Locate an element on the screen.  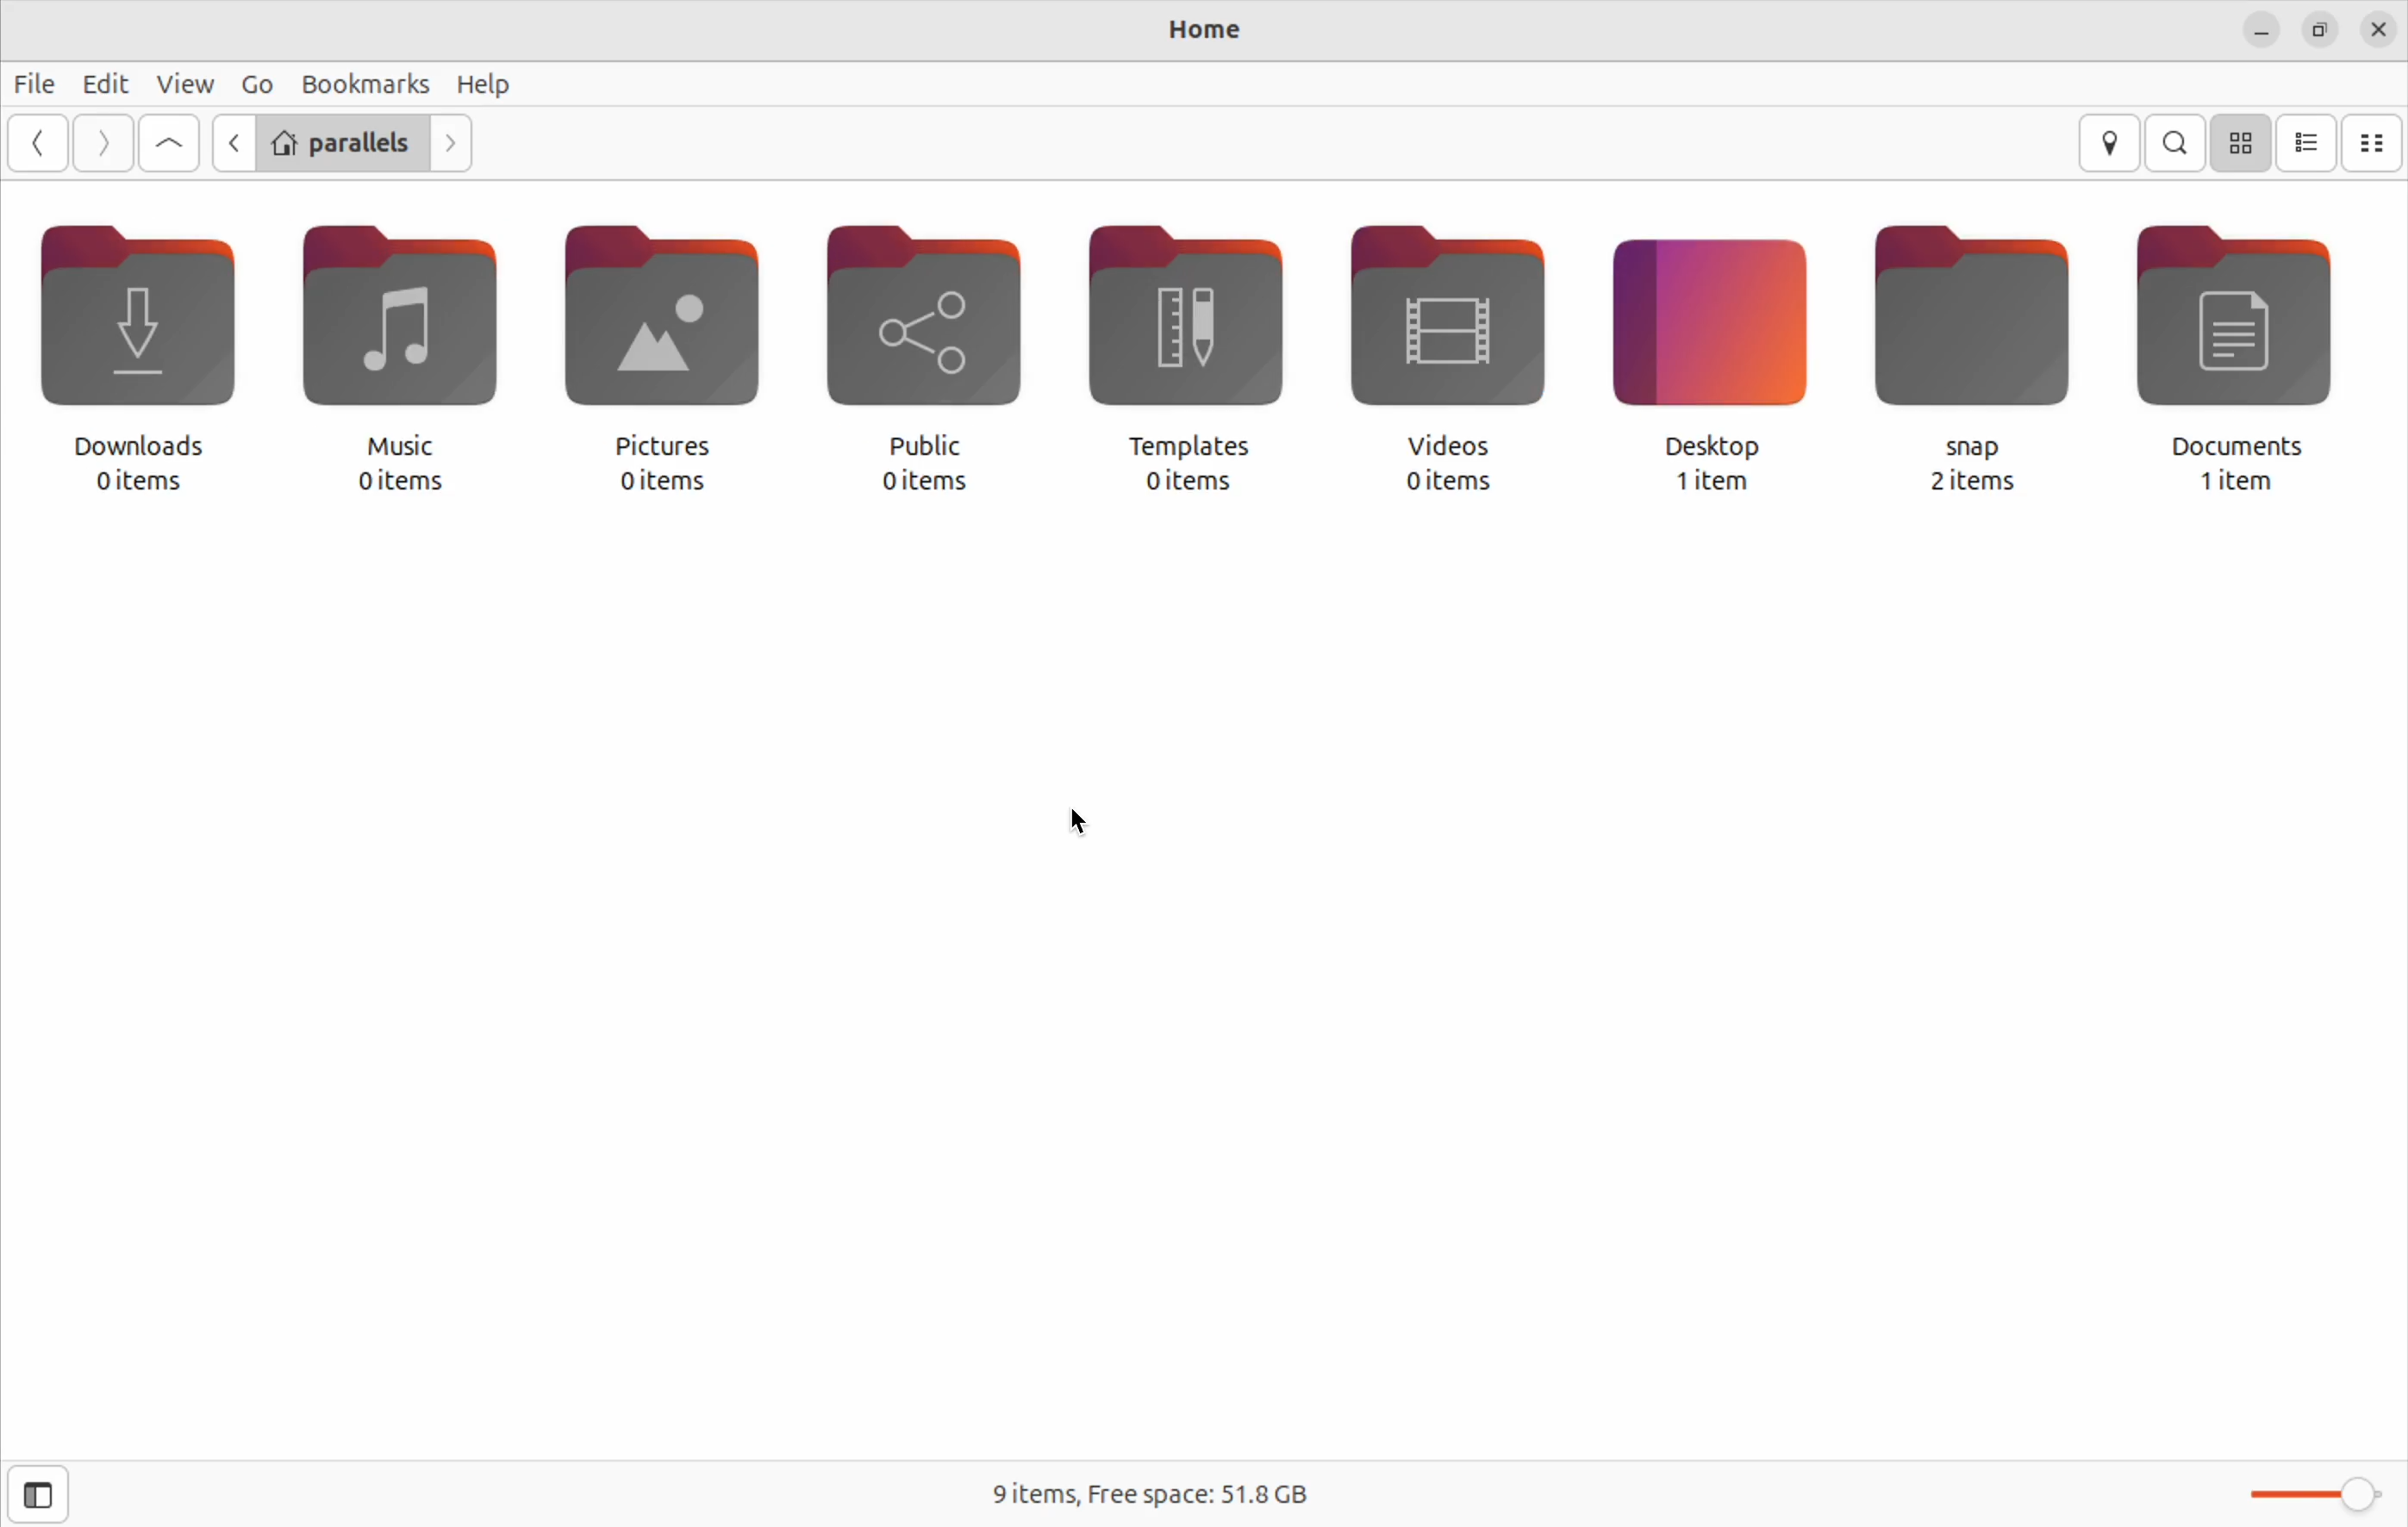
go back is located at coordinates (231, 143).